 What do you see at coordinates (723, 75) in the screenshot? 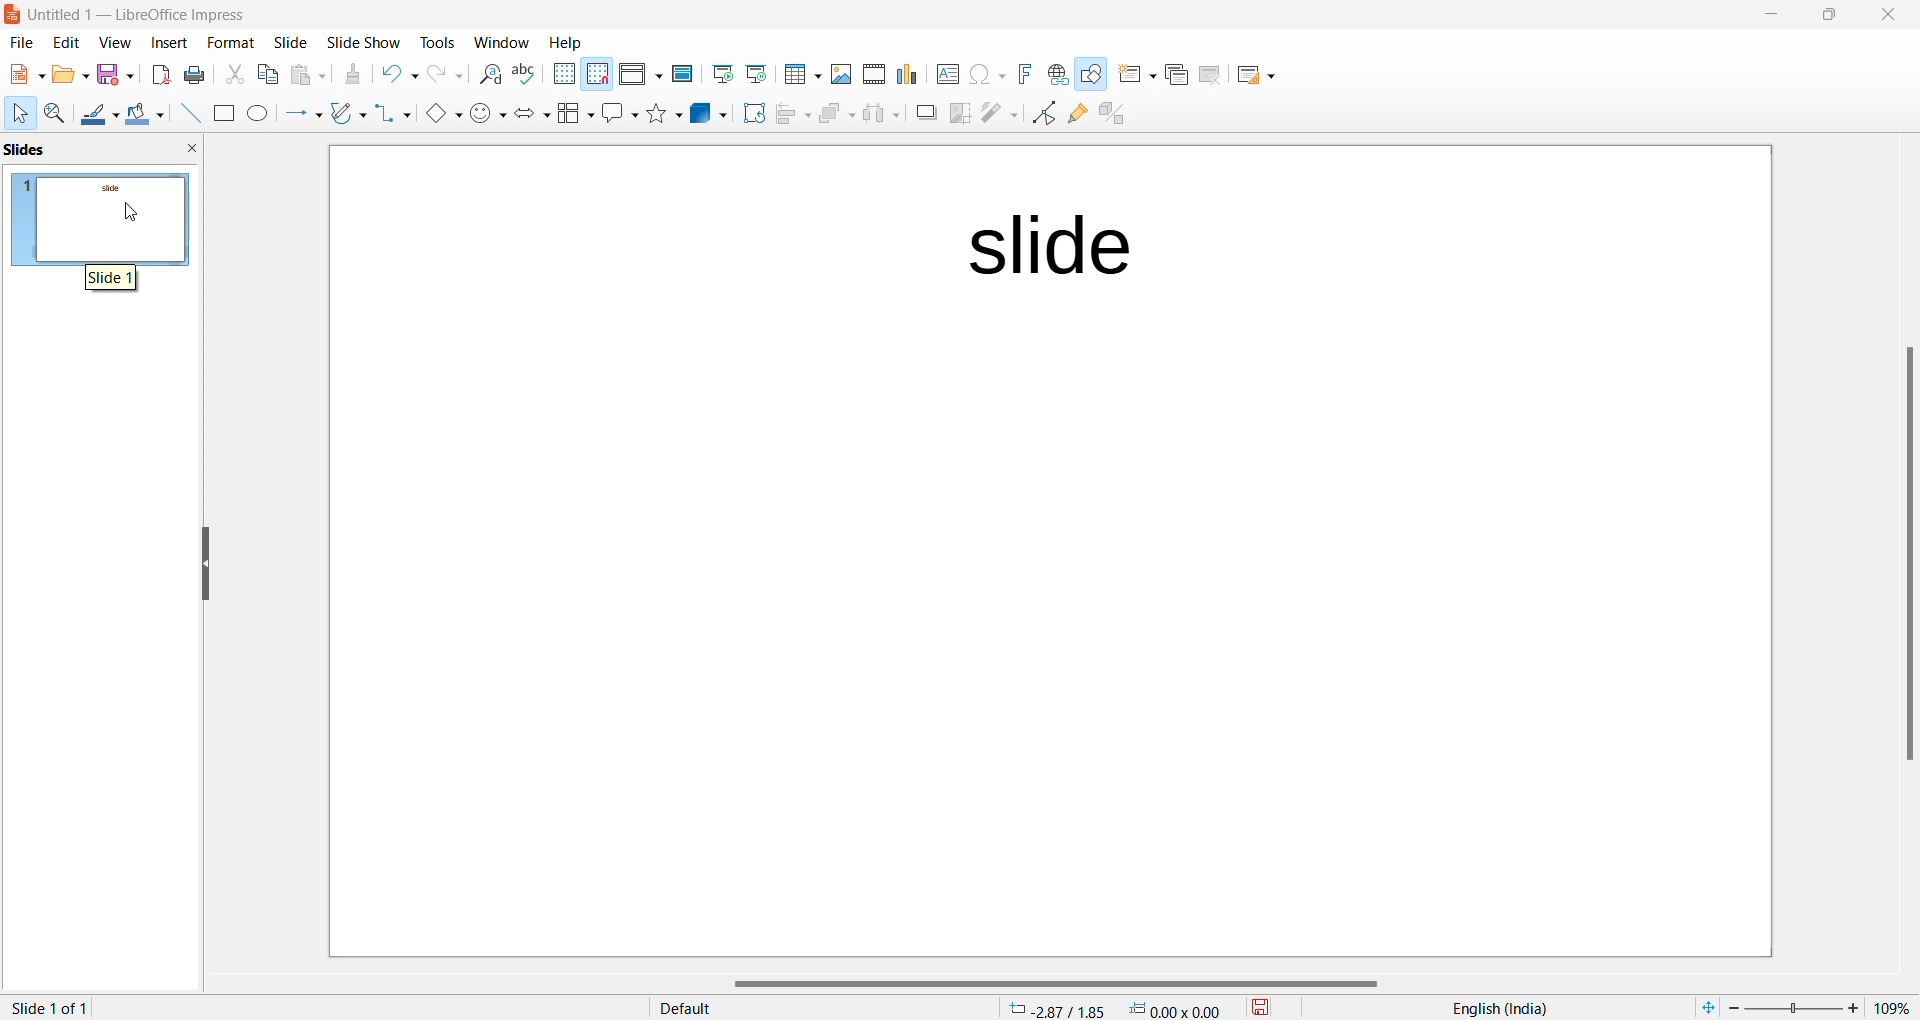
I see `Start from first slide` at bounding box center [723, 75].